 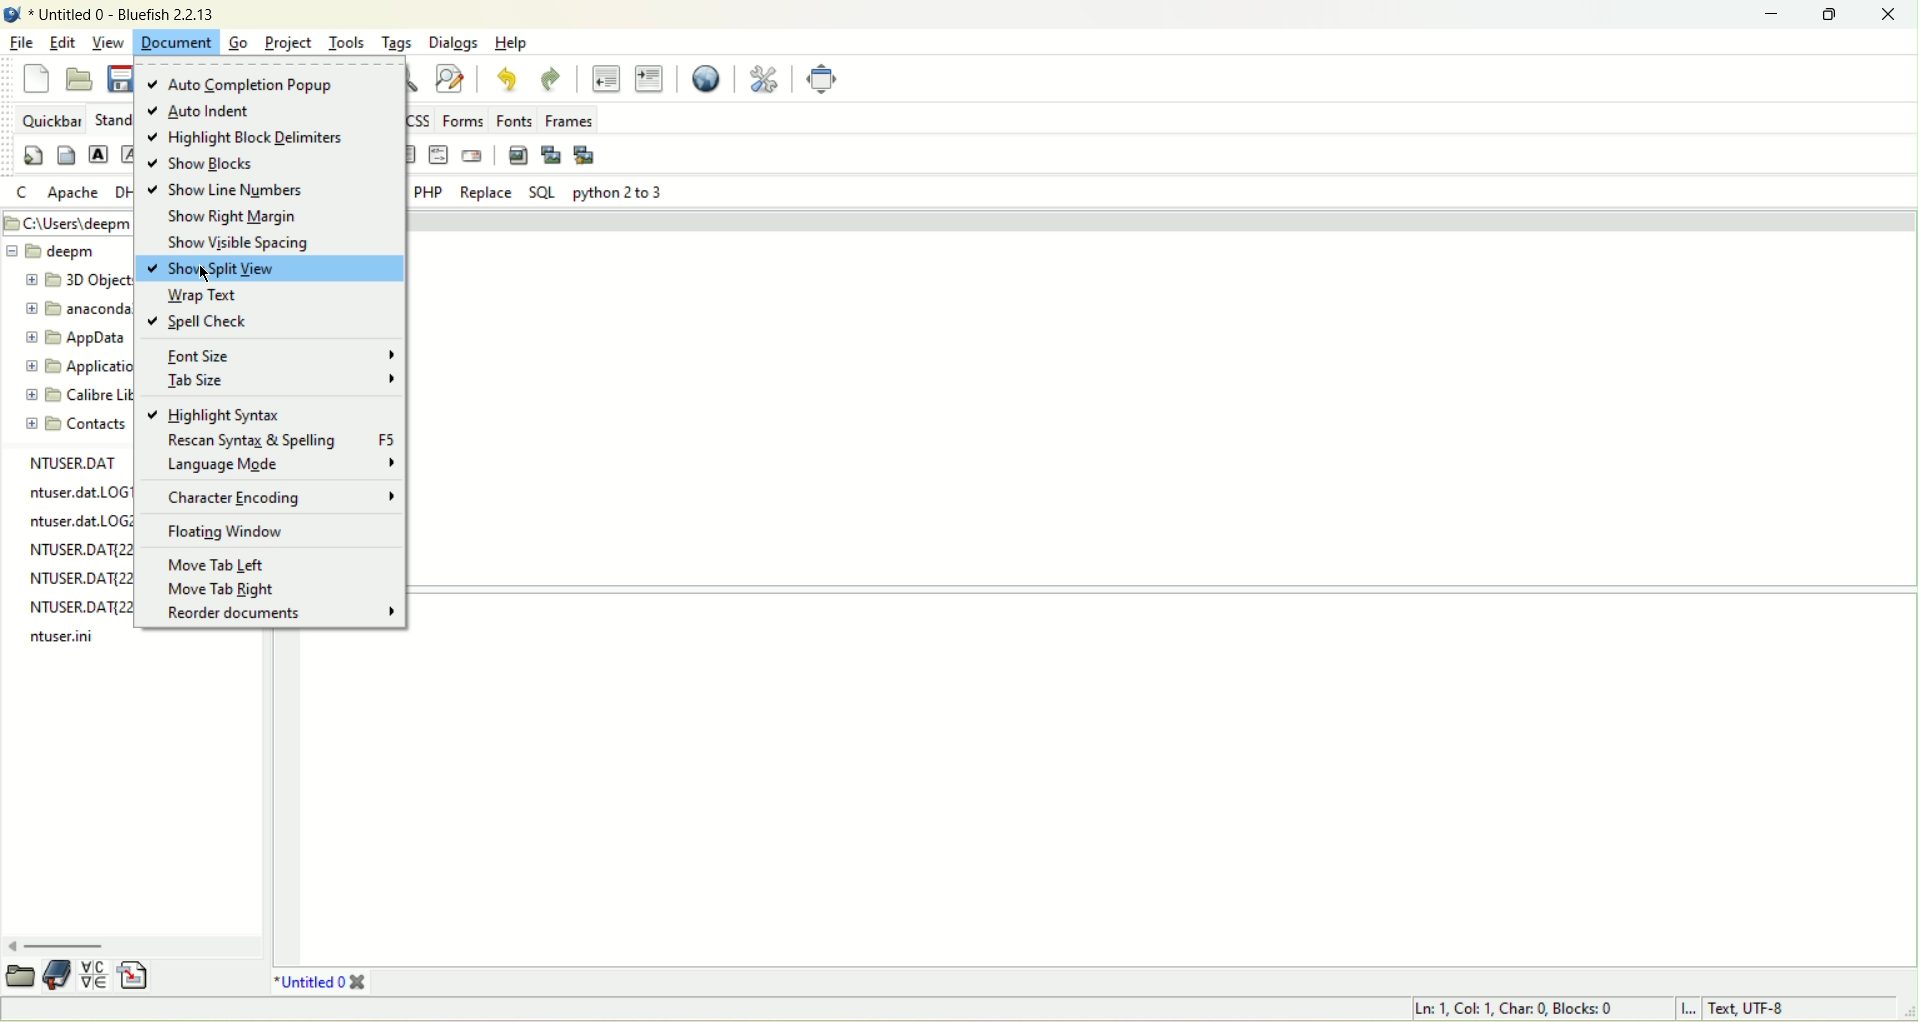 I want to click on snippets, so click(x=142, y=977).